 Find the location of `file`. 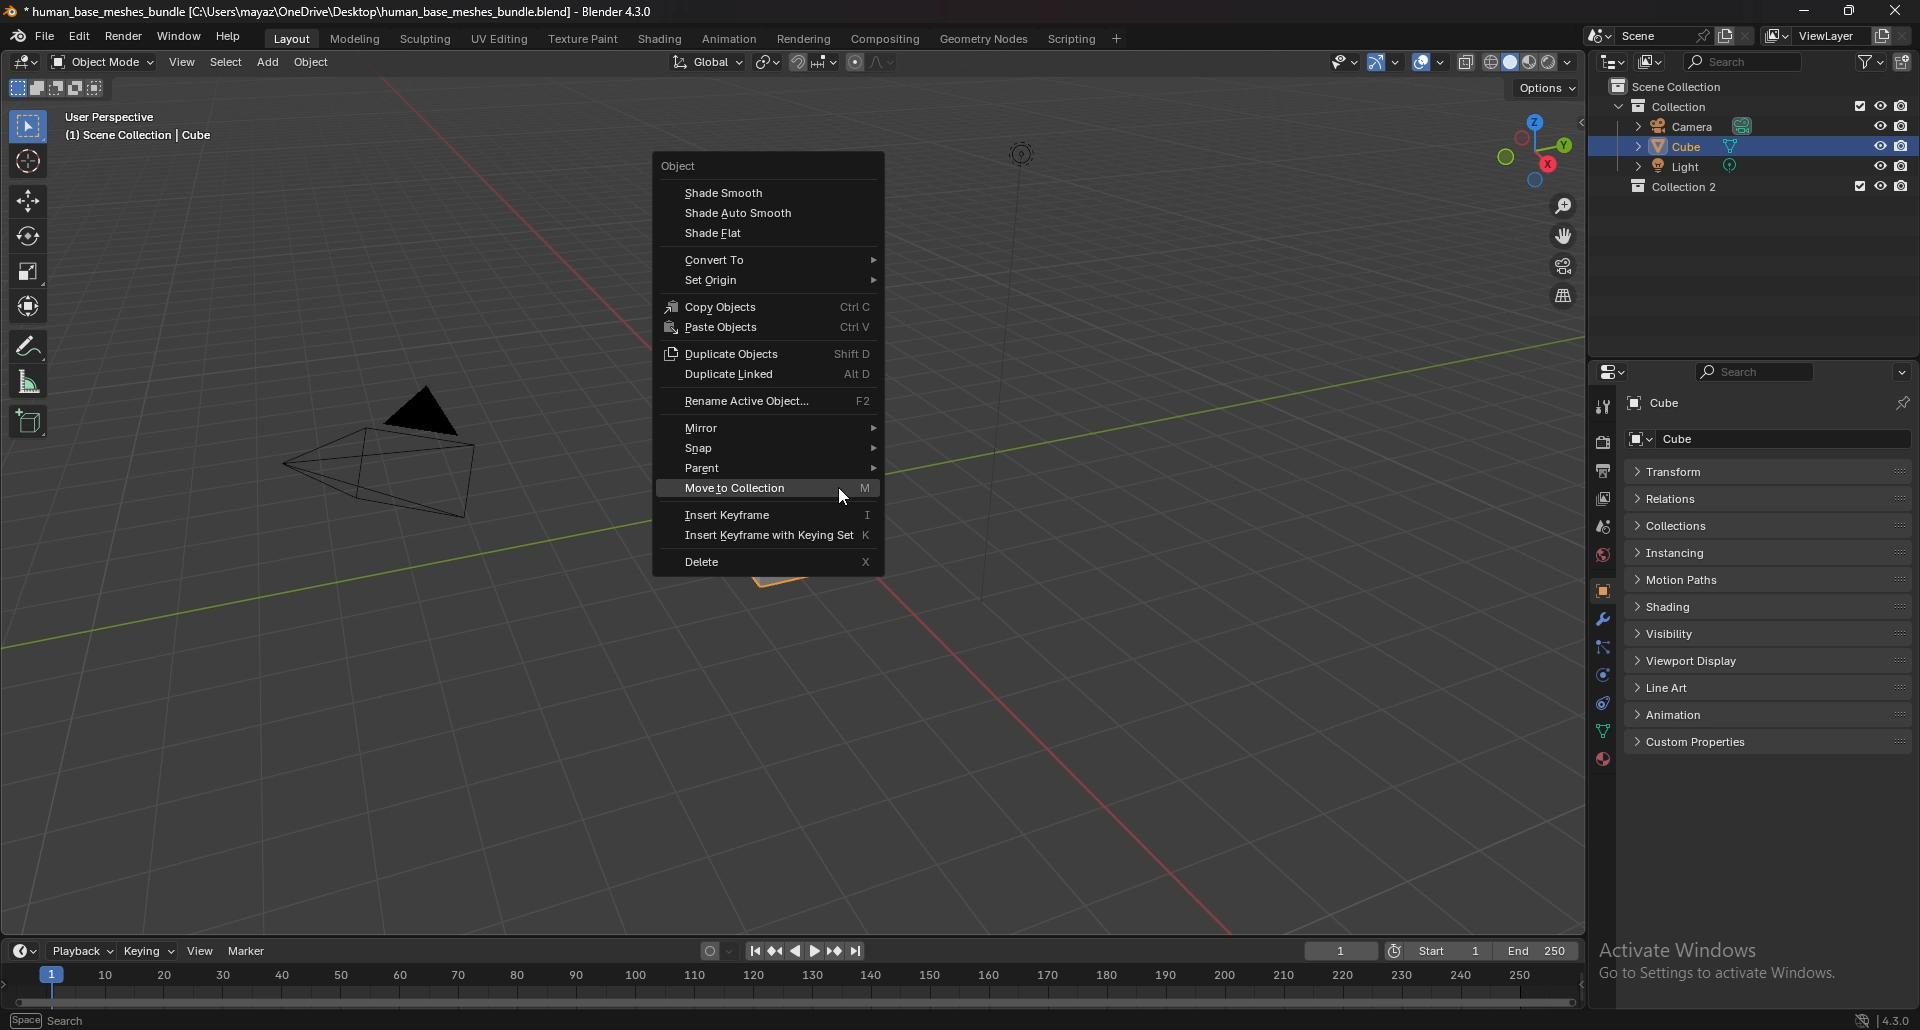

file is located at coordinates (46, 37).